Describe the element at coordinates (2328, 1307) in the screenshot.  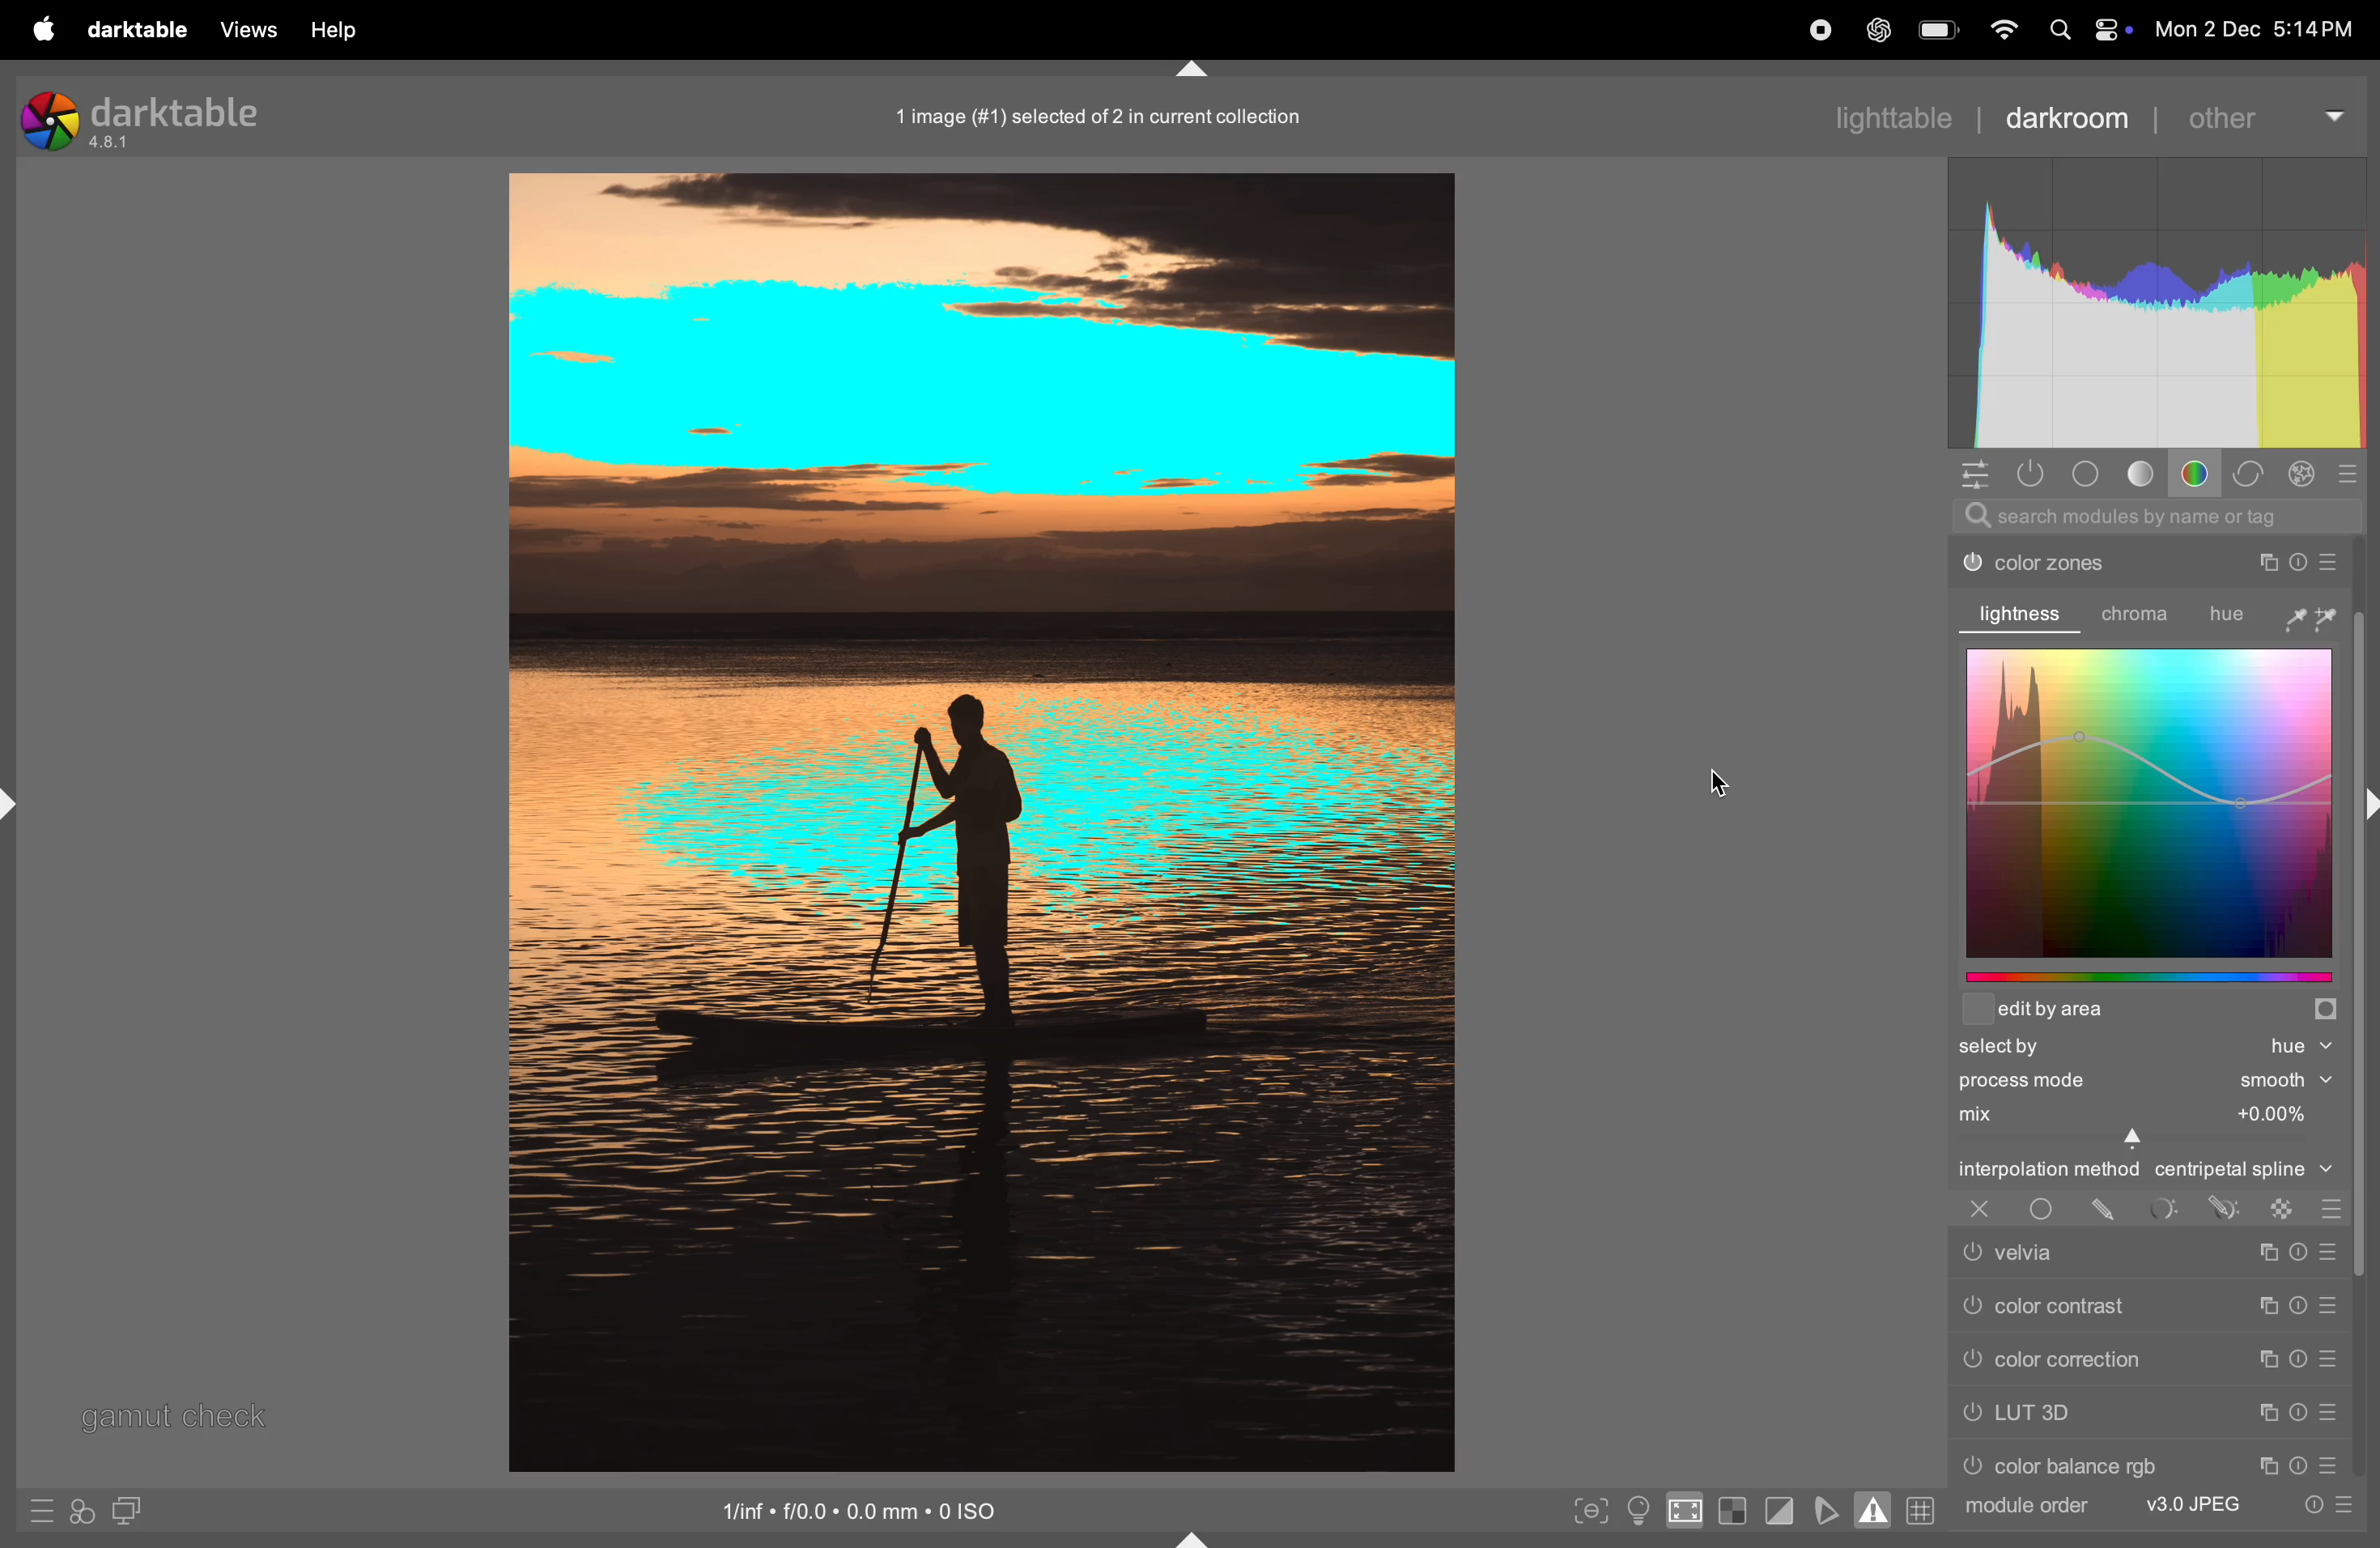
I see `preset` at that location.